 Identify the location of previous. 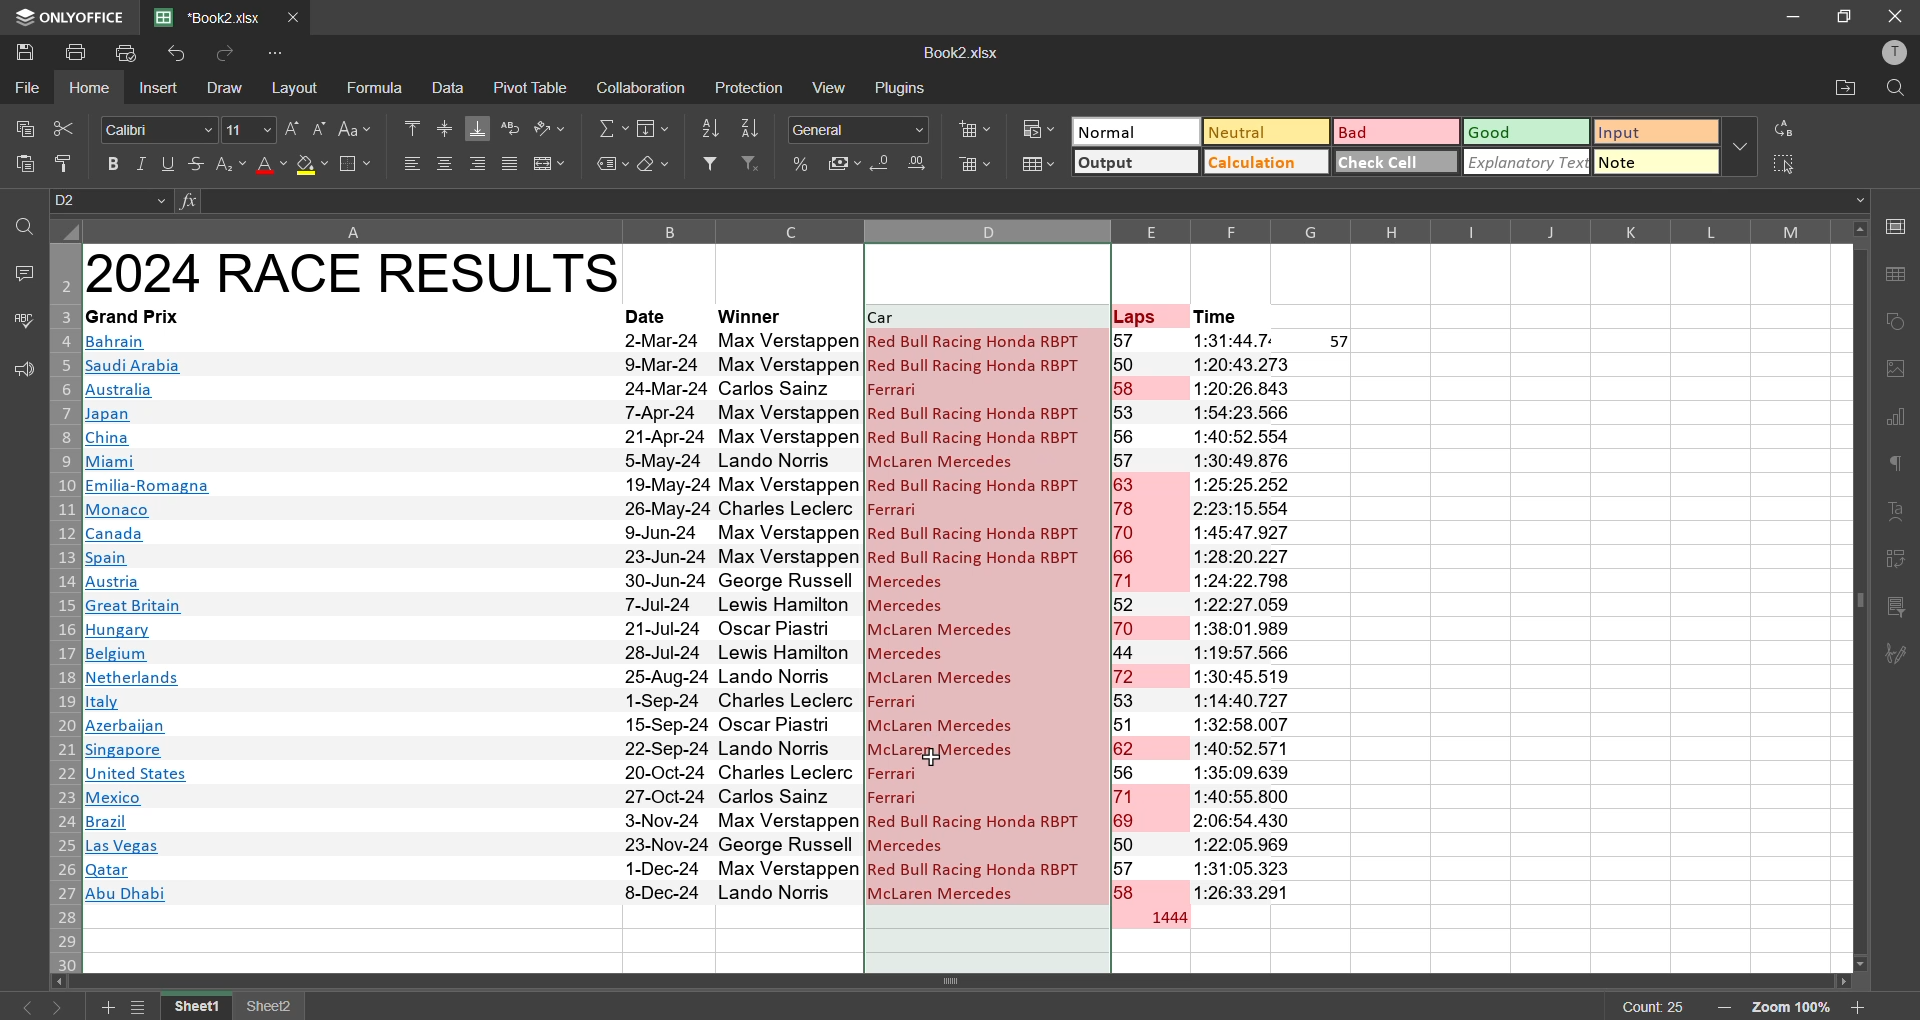
(22, 1007).